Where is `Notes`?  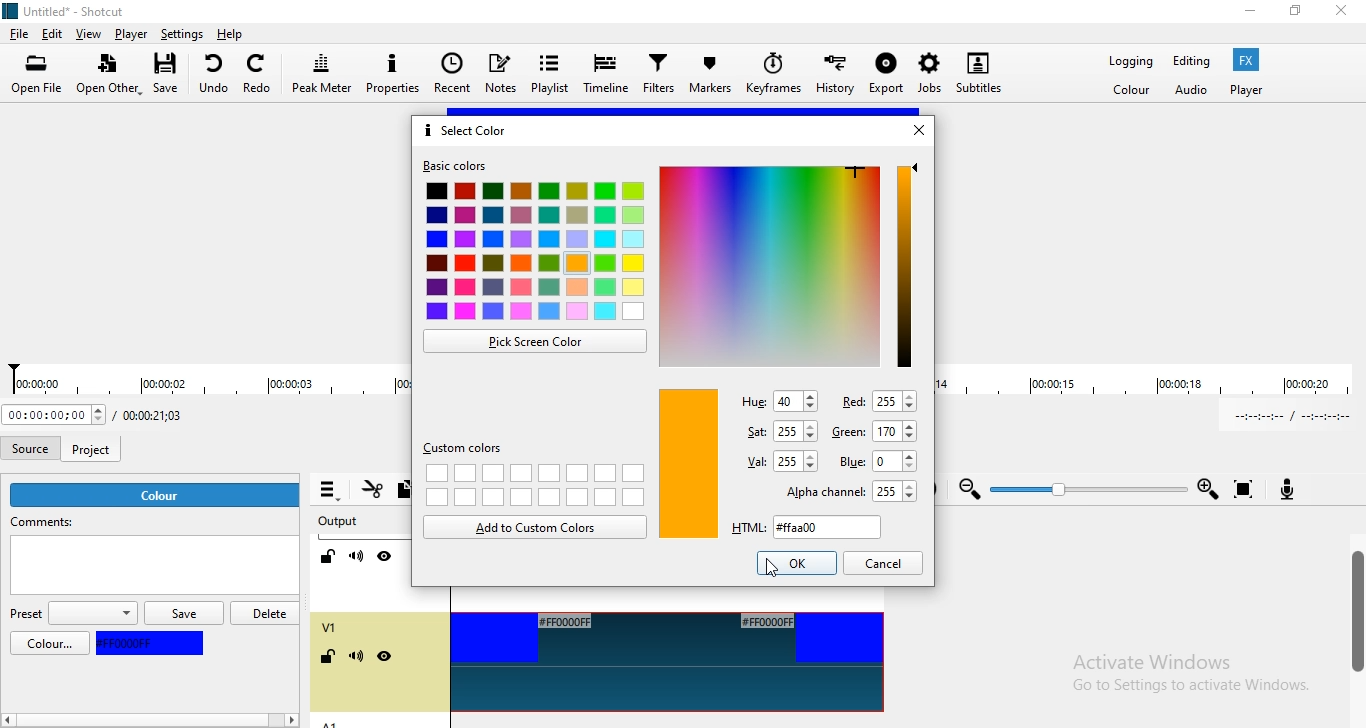 Notes is located at coordinates (503, 72).